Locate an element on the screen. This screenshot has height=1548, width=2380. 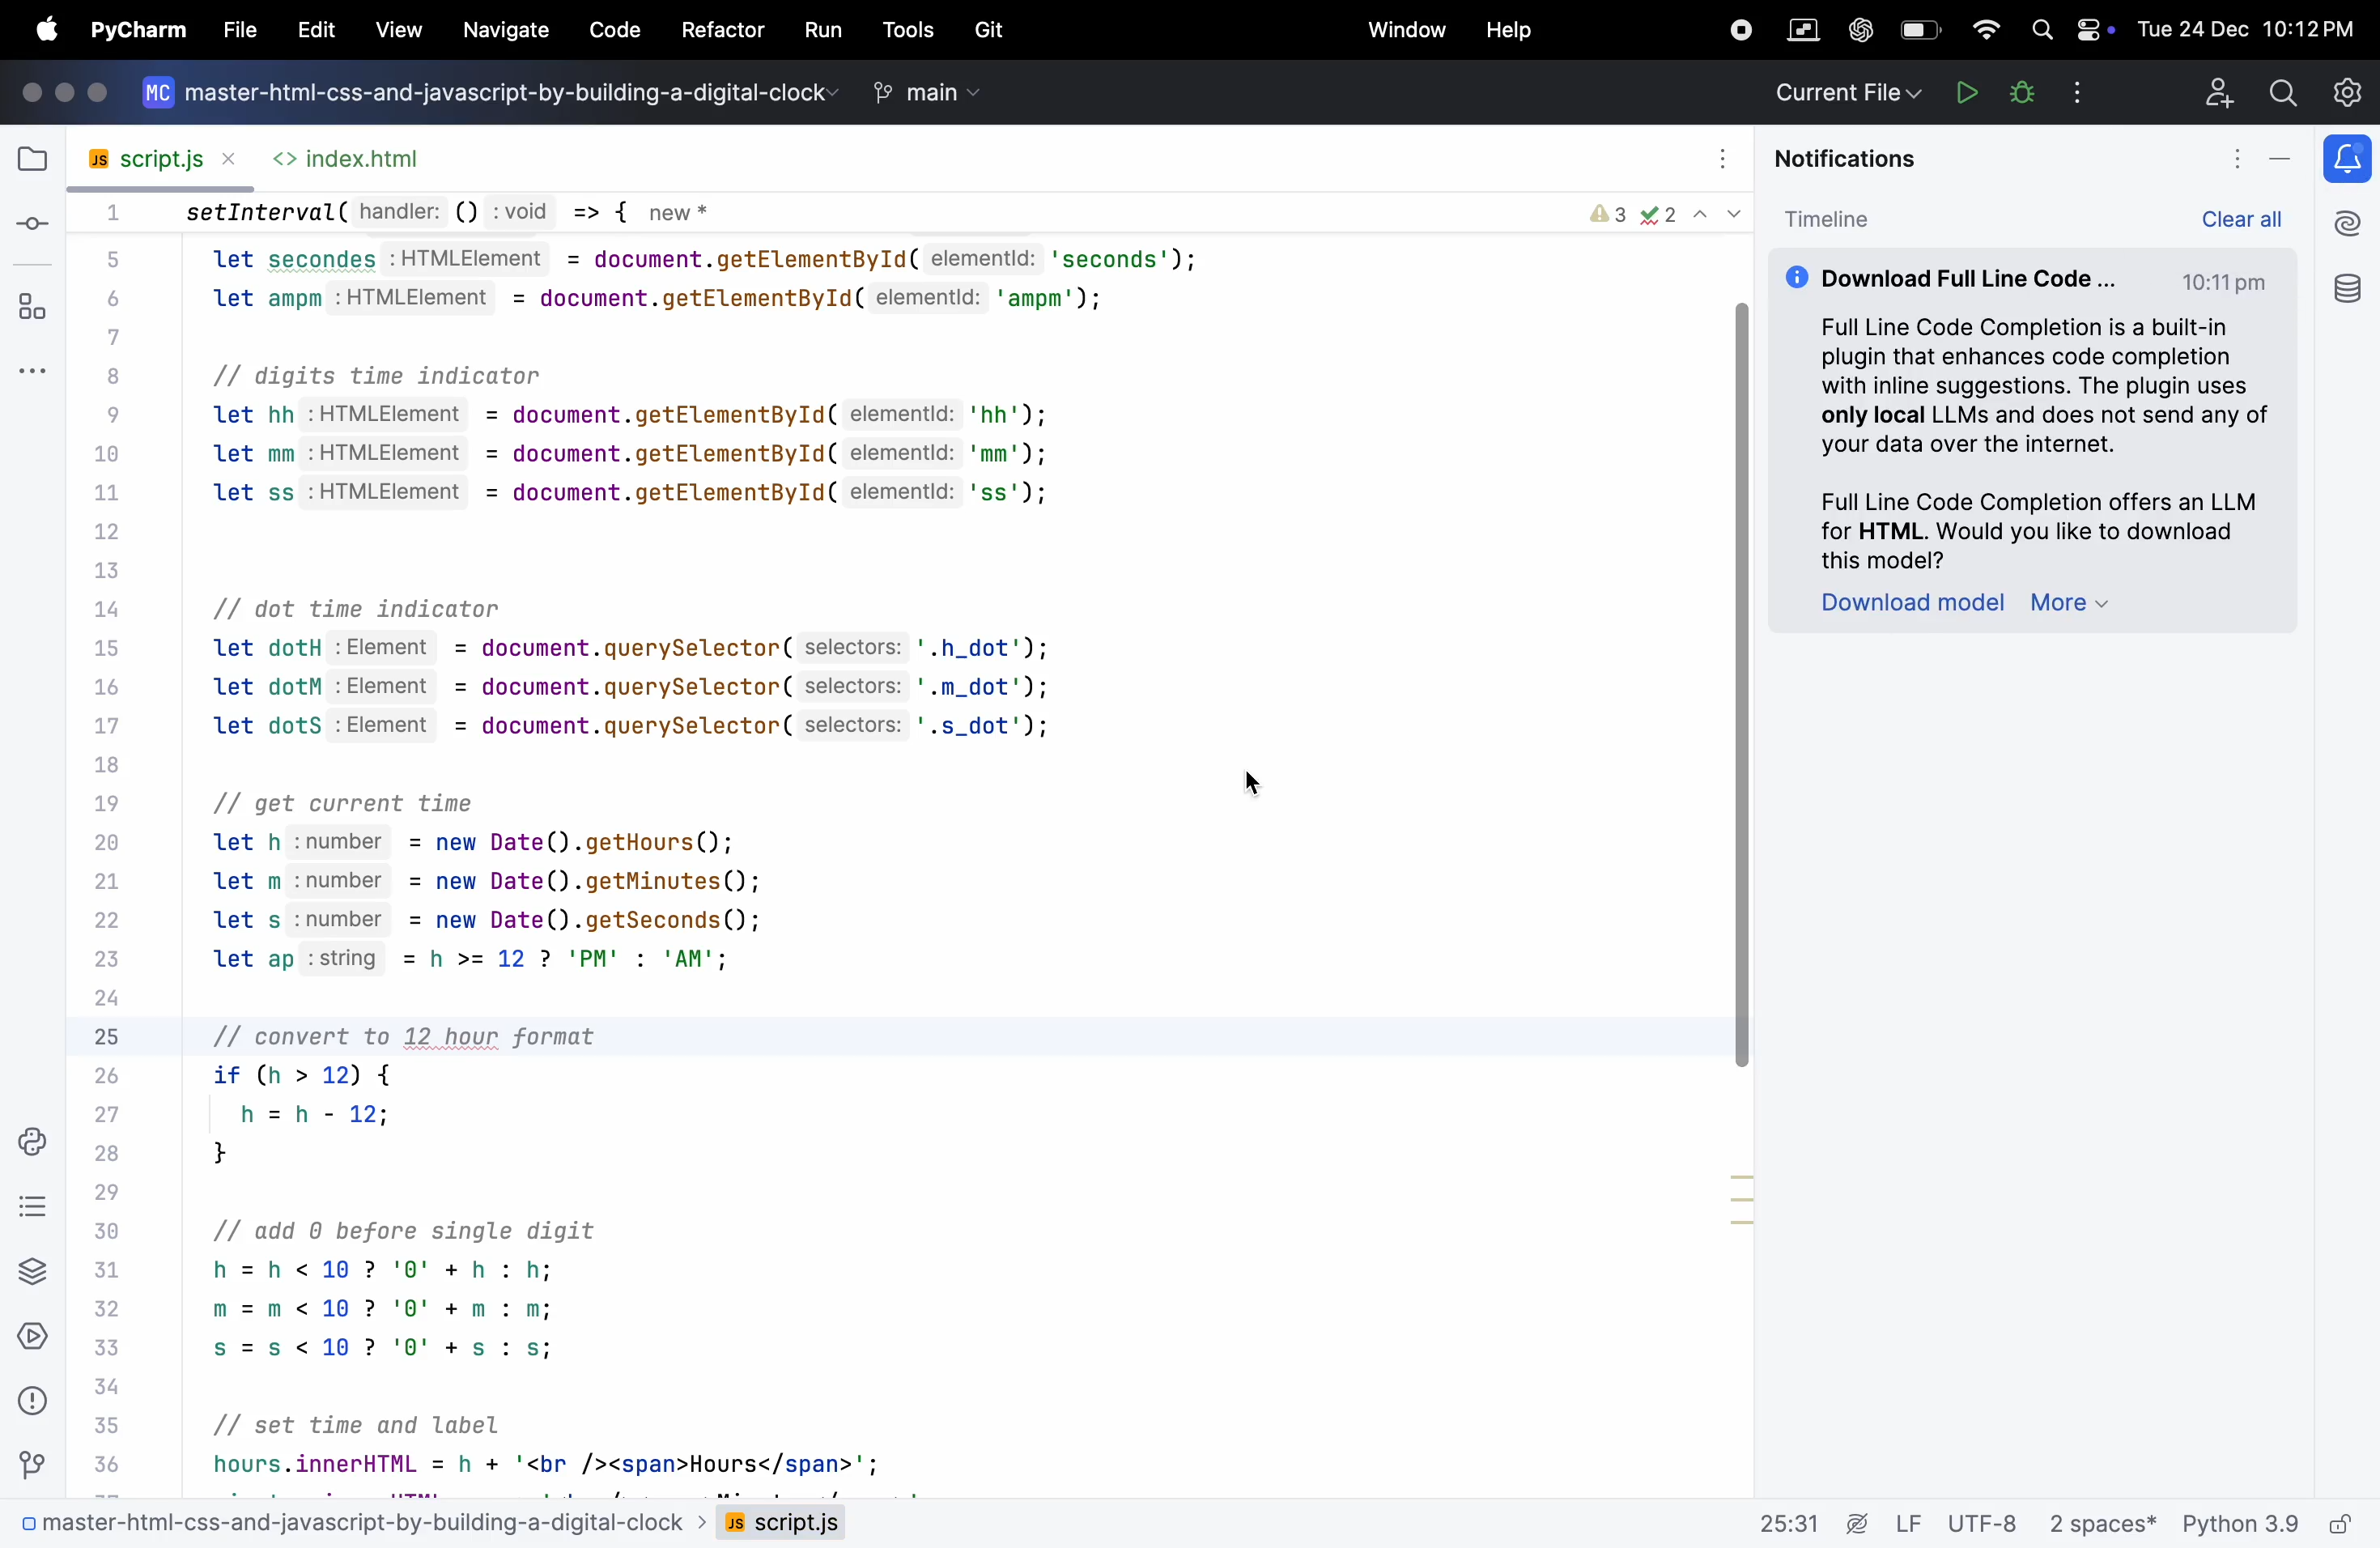
battery is located at coordinates (2096, 24).